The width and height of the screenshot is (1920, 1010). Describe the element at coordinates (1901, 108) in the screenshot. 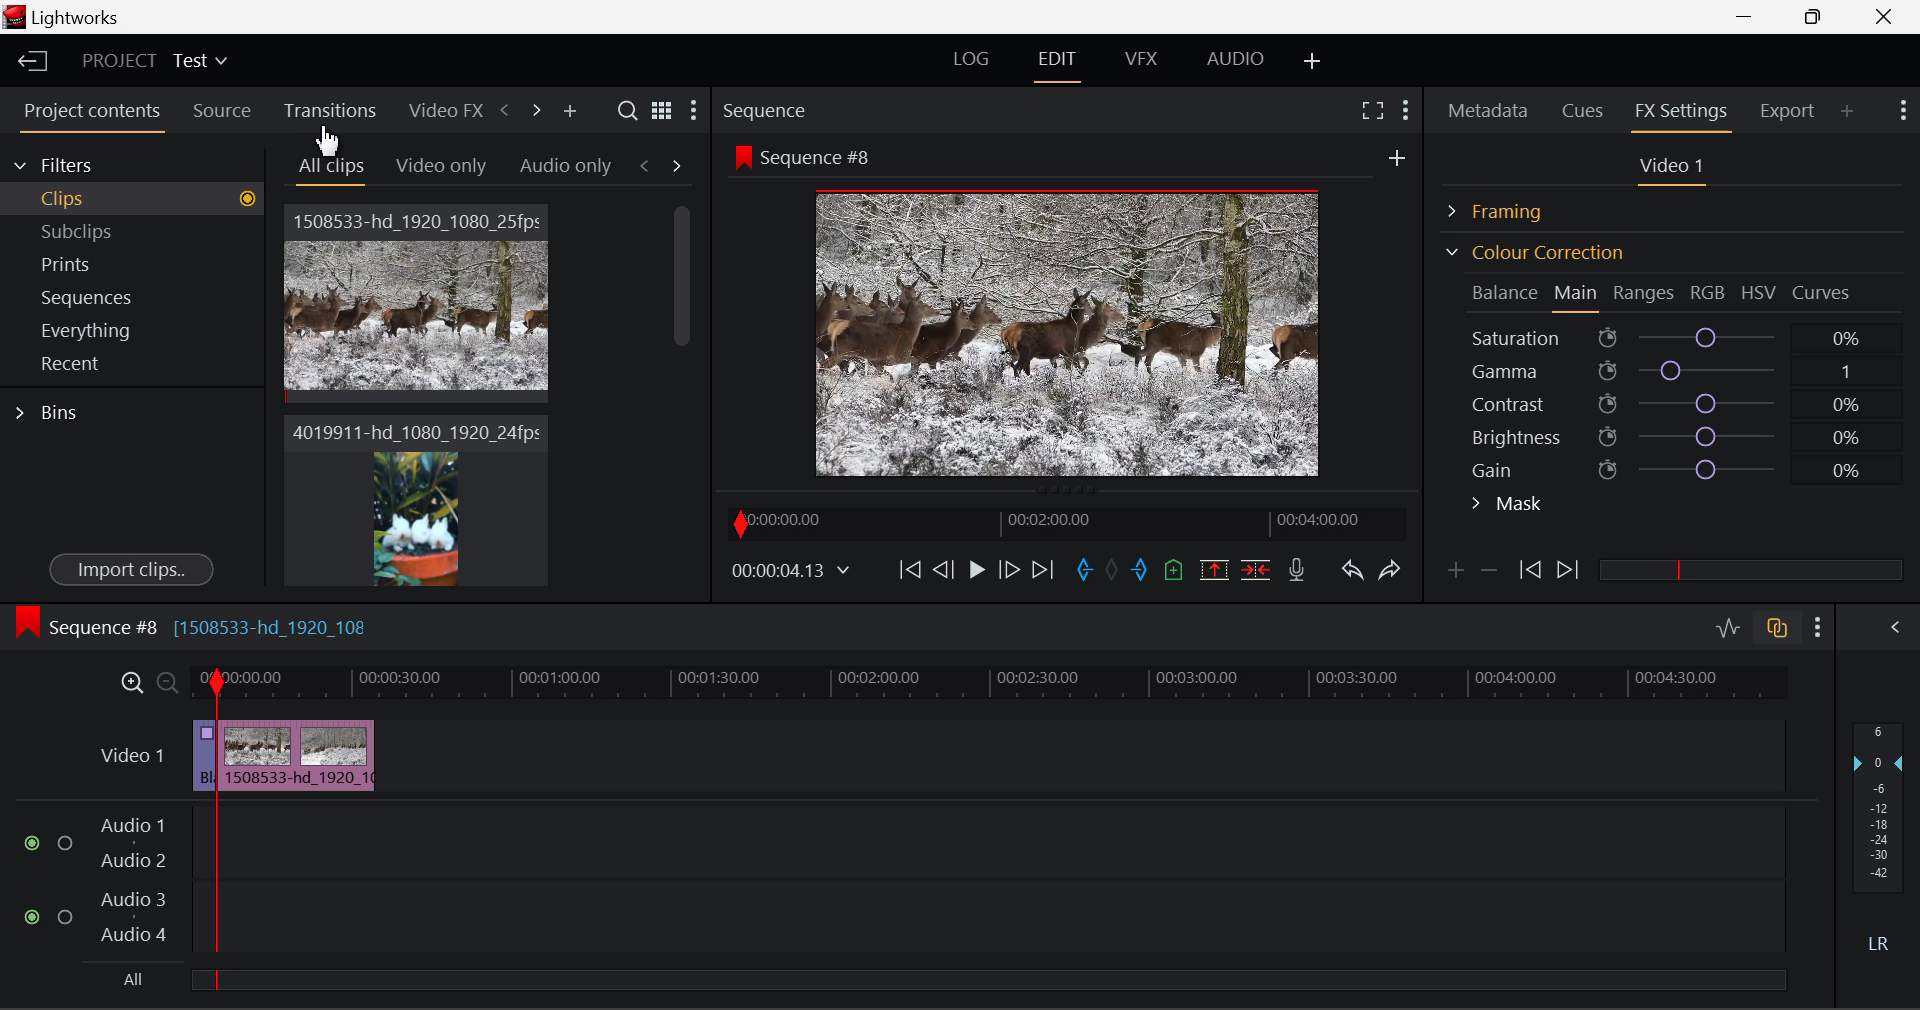

I see `Show Settings` at that location.